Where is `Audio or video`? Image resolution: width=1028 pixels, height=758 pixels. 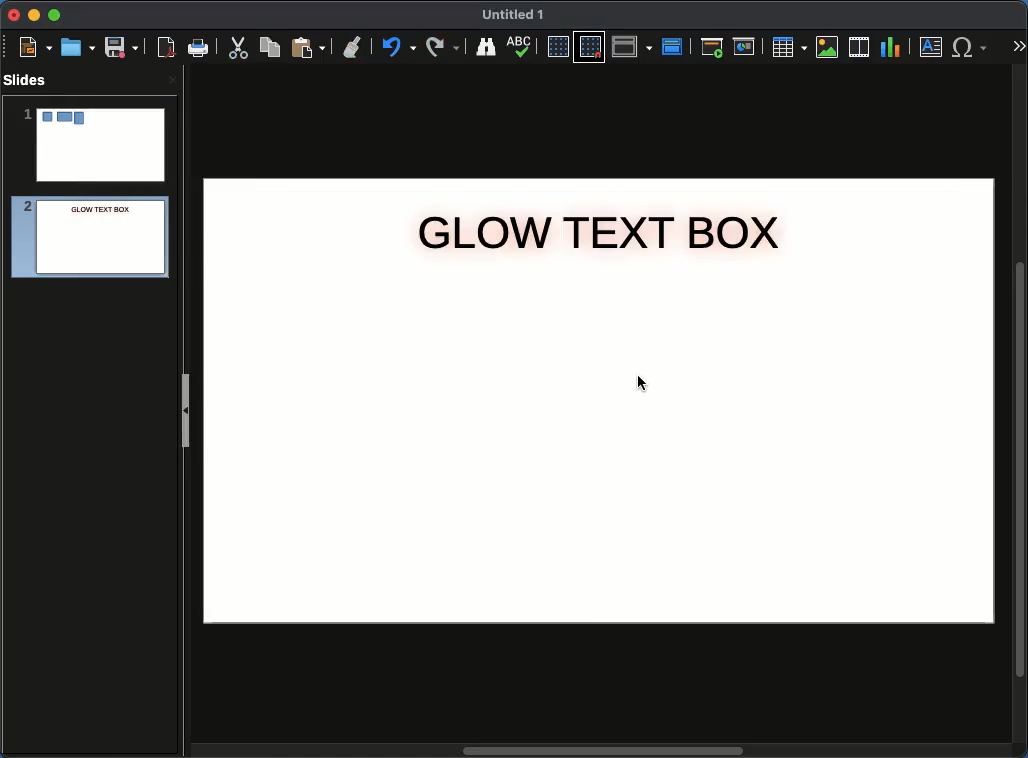
Audio or video is located at coordinates (860, 47).